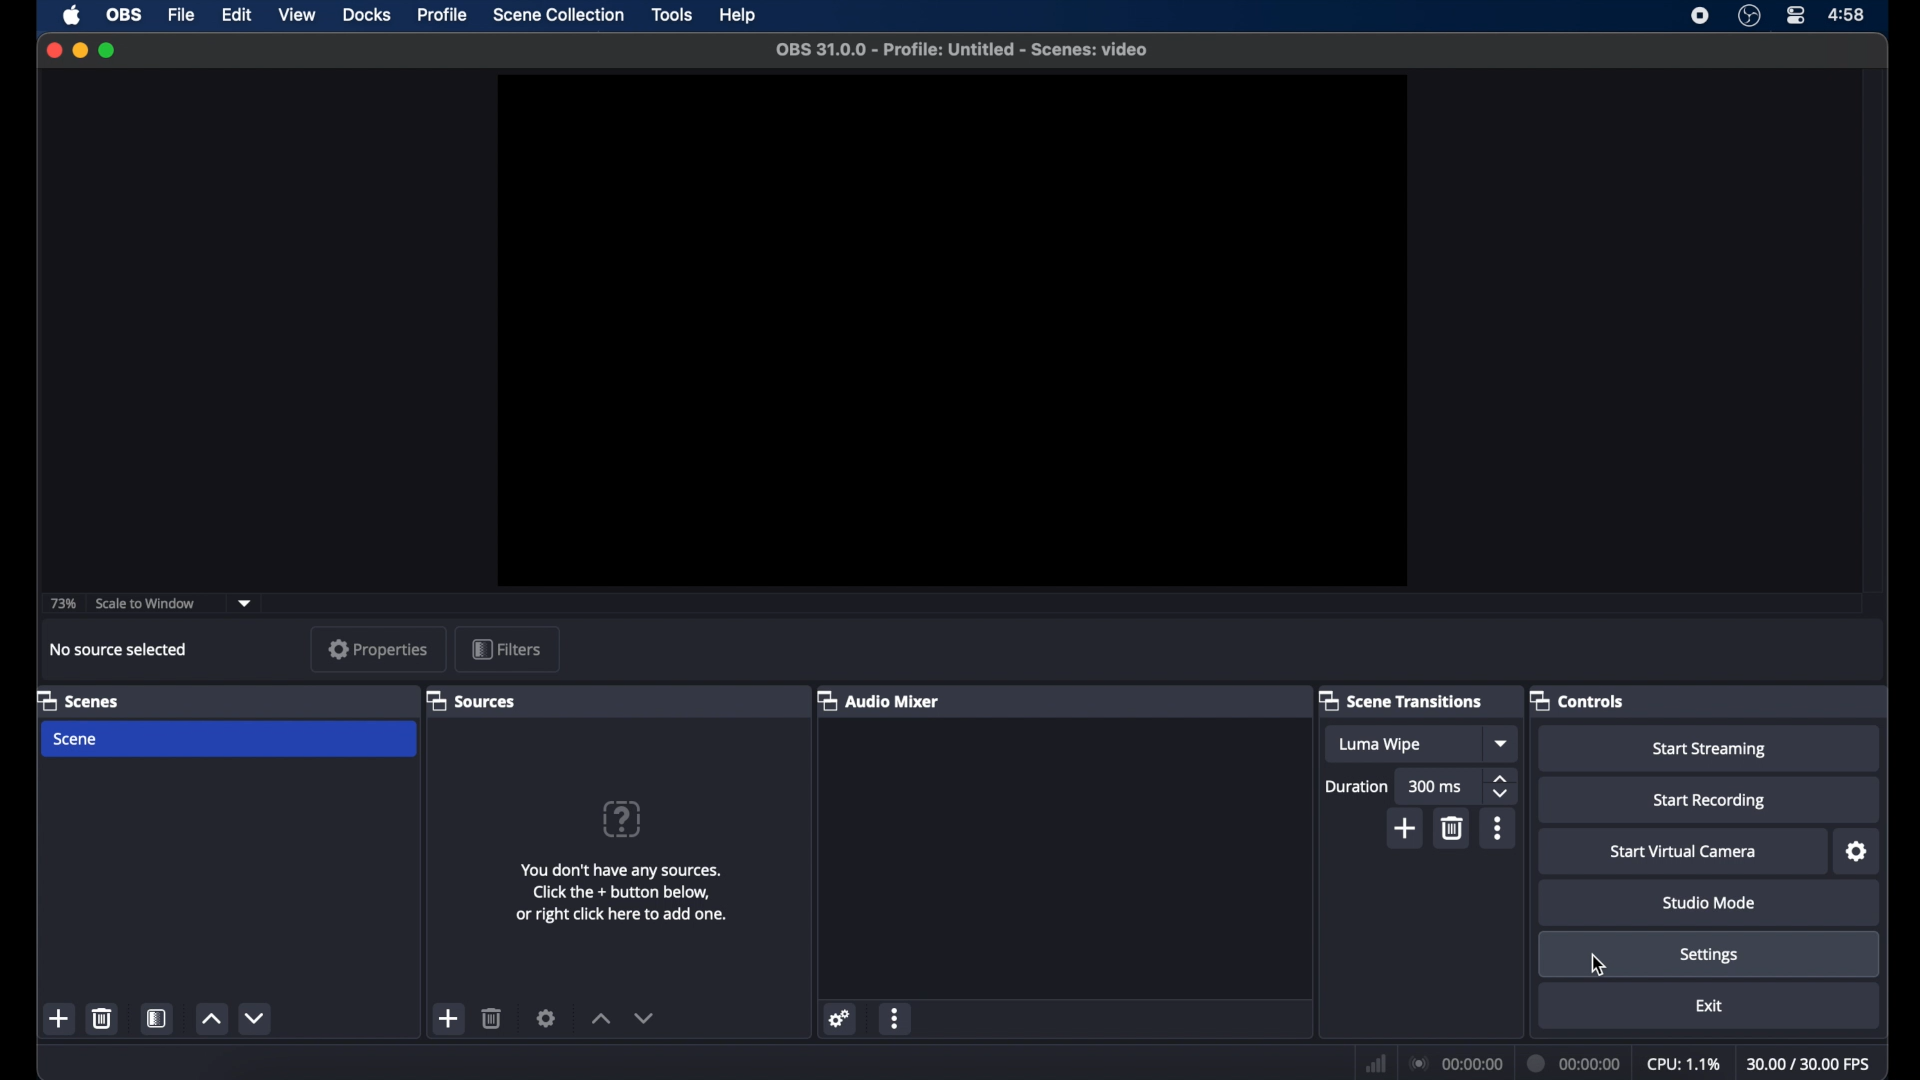  I want to click on preview, so click(953, 330).